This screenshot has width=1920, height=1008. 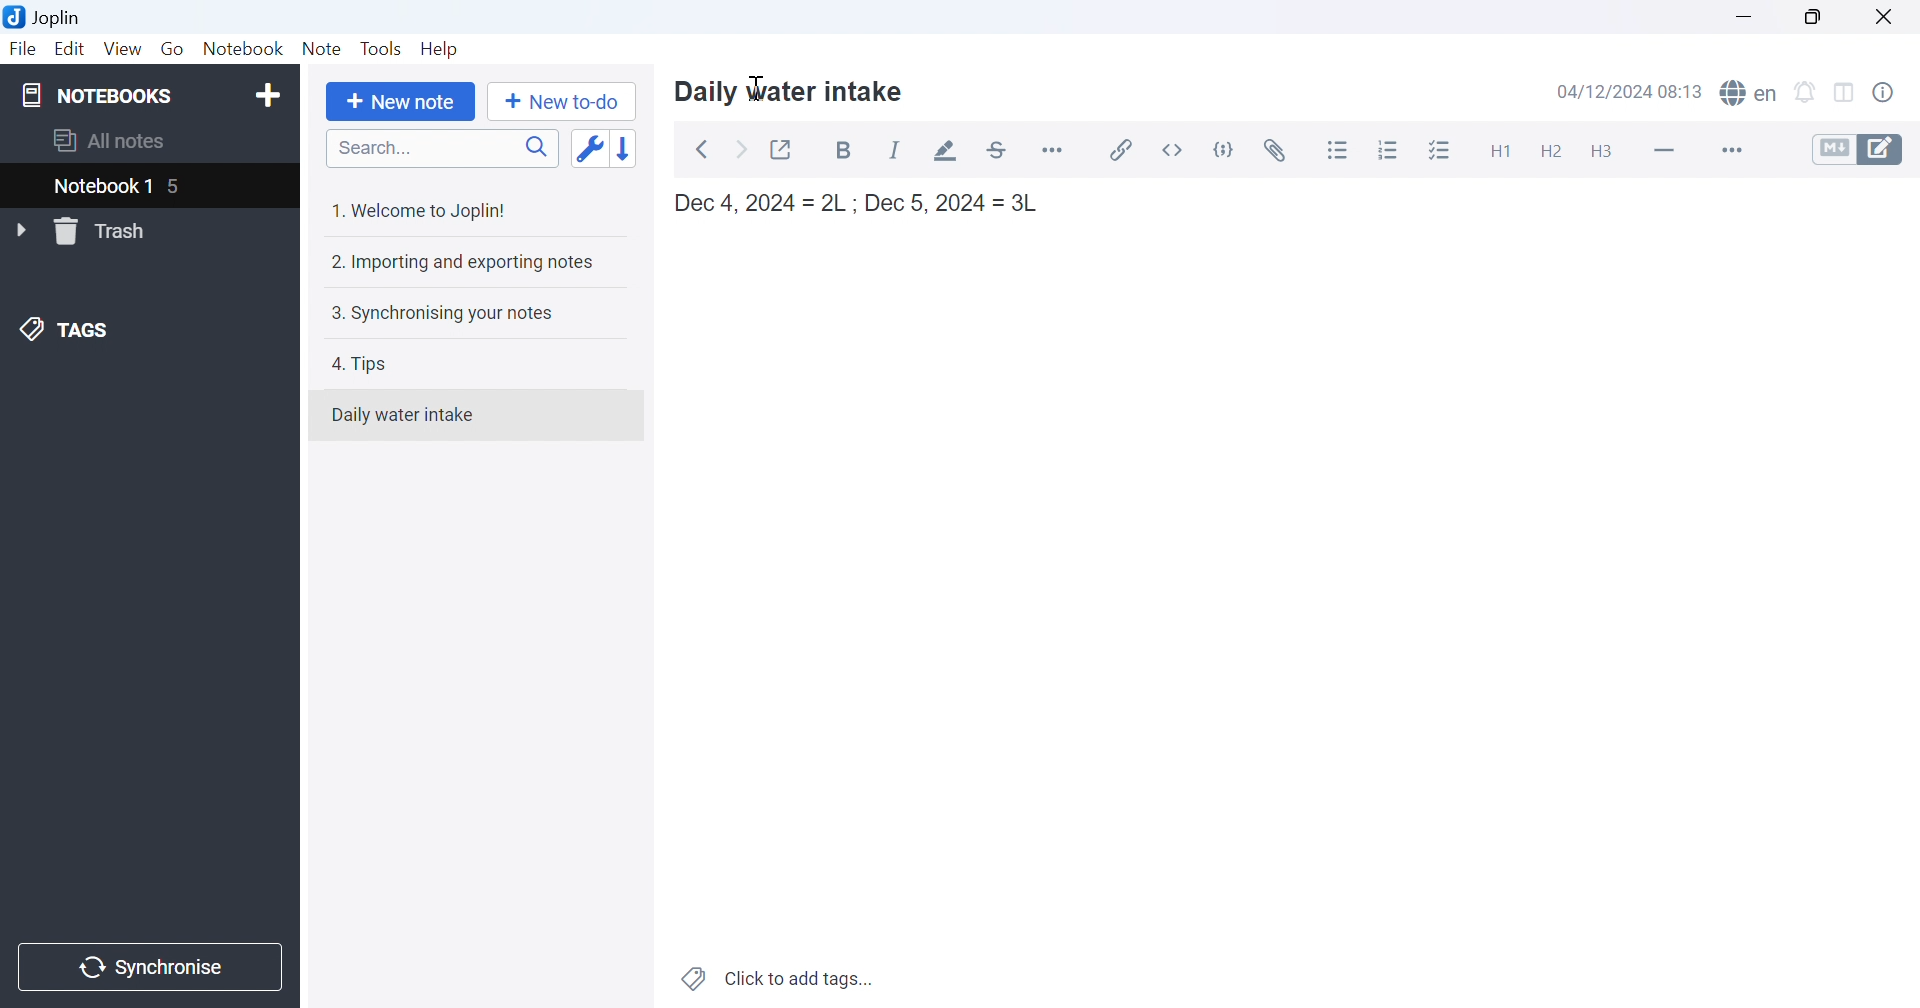 What do you see at coordinates (741, 148) in the screenshot?
I see `Forward` at bounding box center [741, 148].